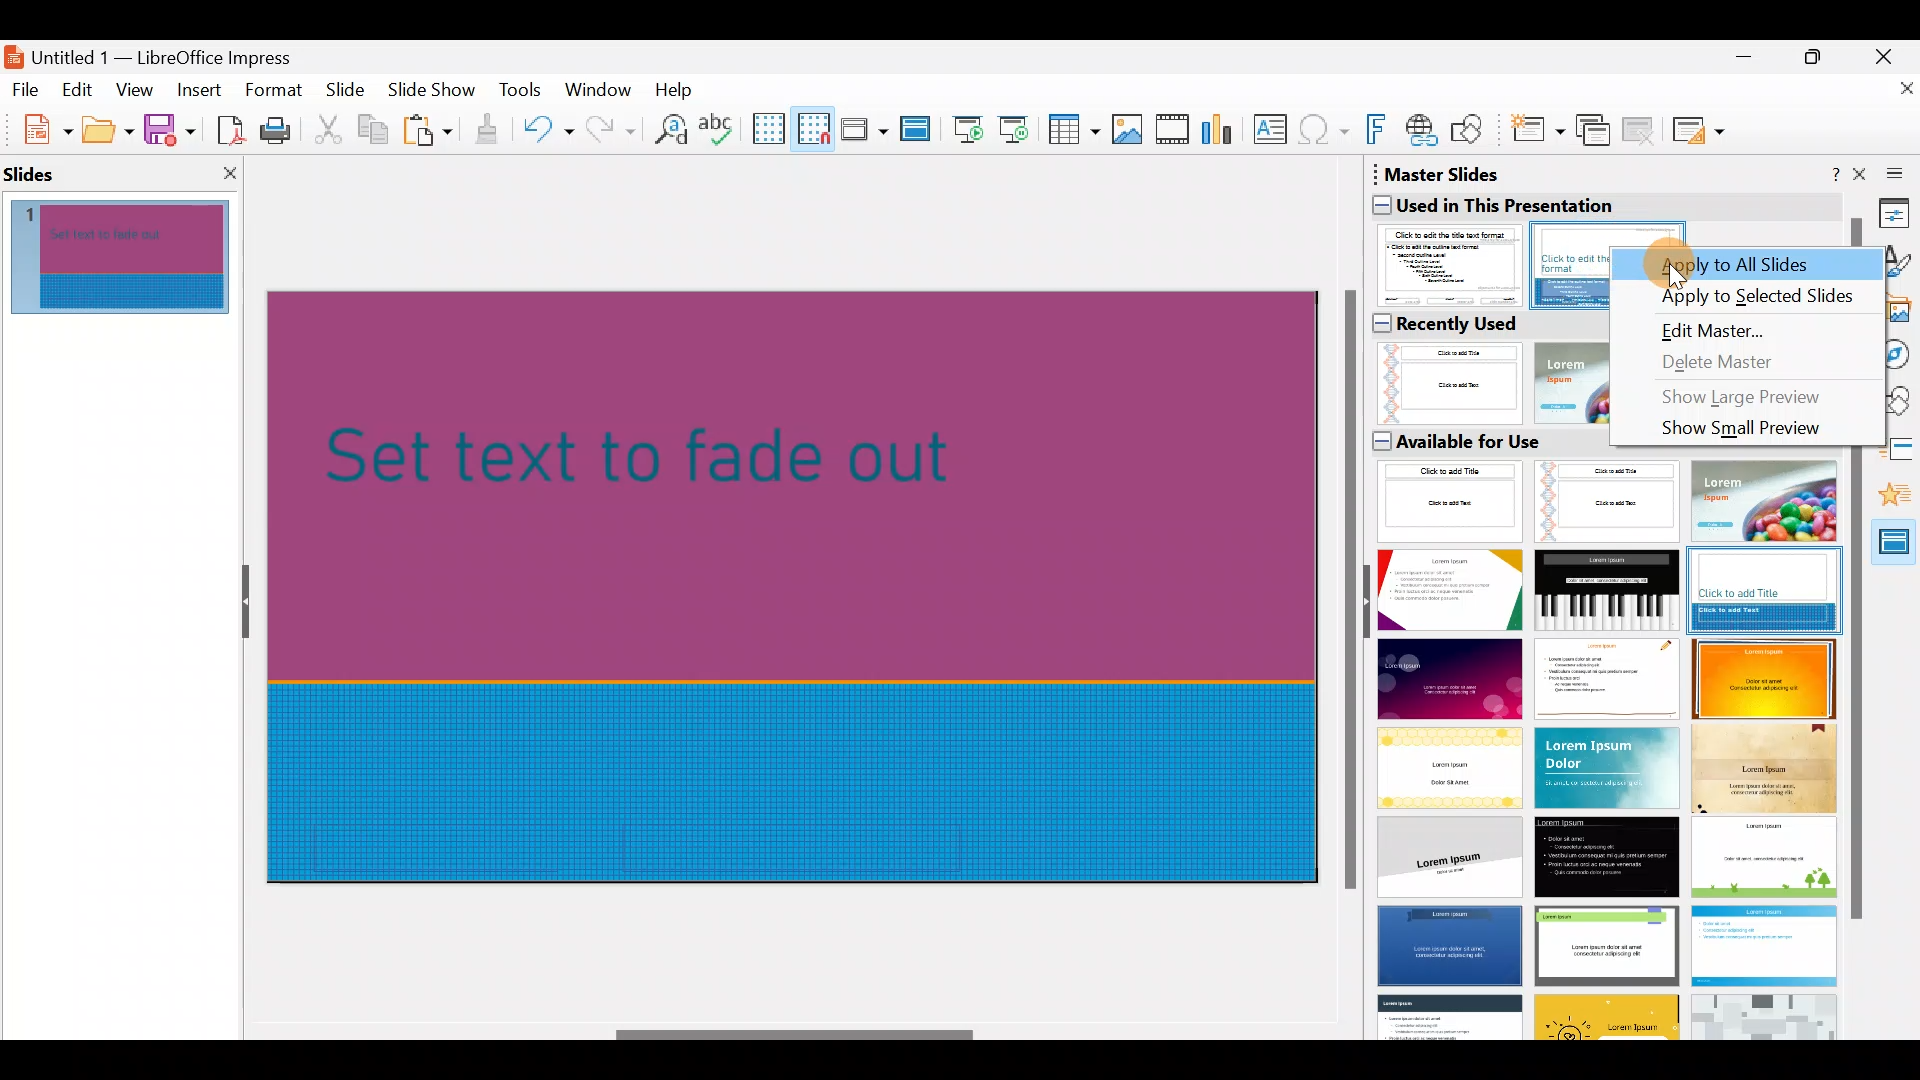  I want to click on Master slides used in this presentation, so click(1610, 189).